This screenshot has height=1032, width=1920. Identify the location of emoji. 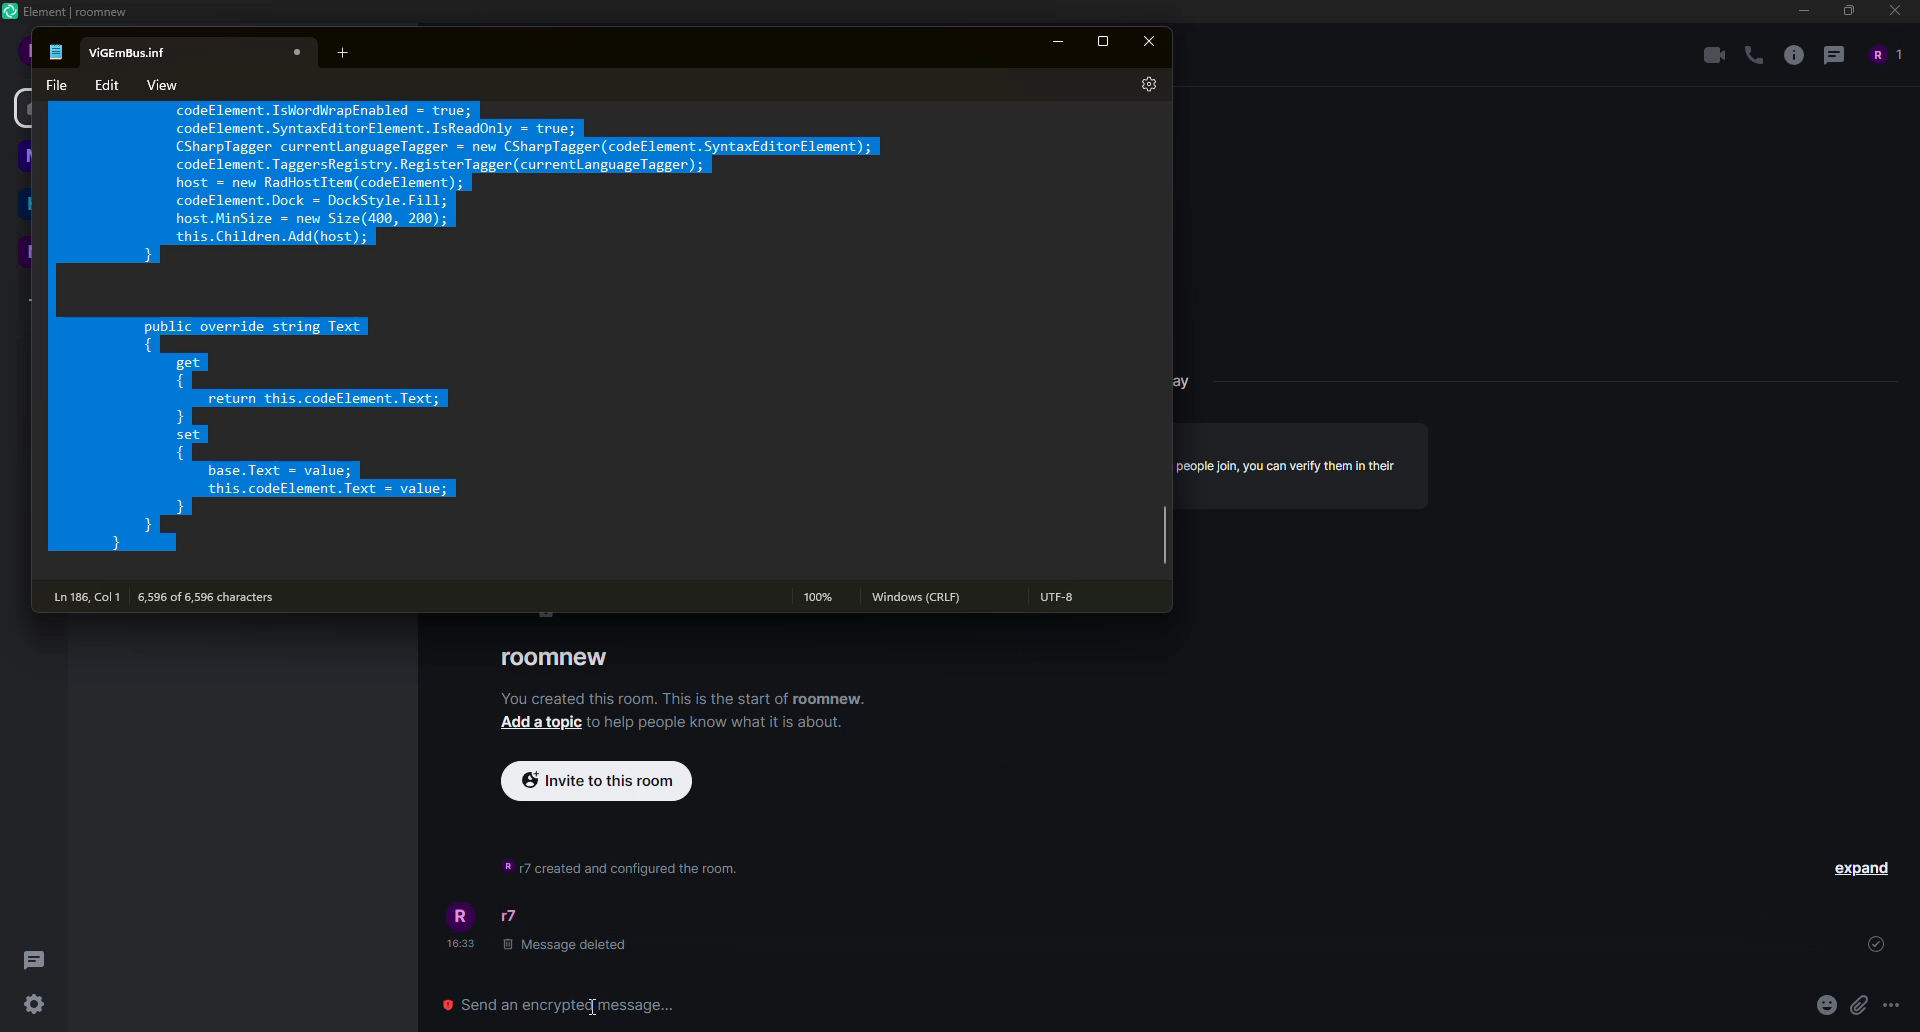
(1825, 1004).